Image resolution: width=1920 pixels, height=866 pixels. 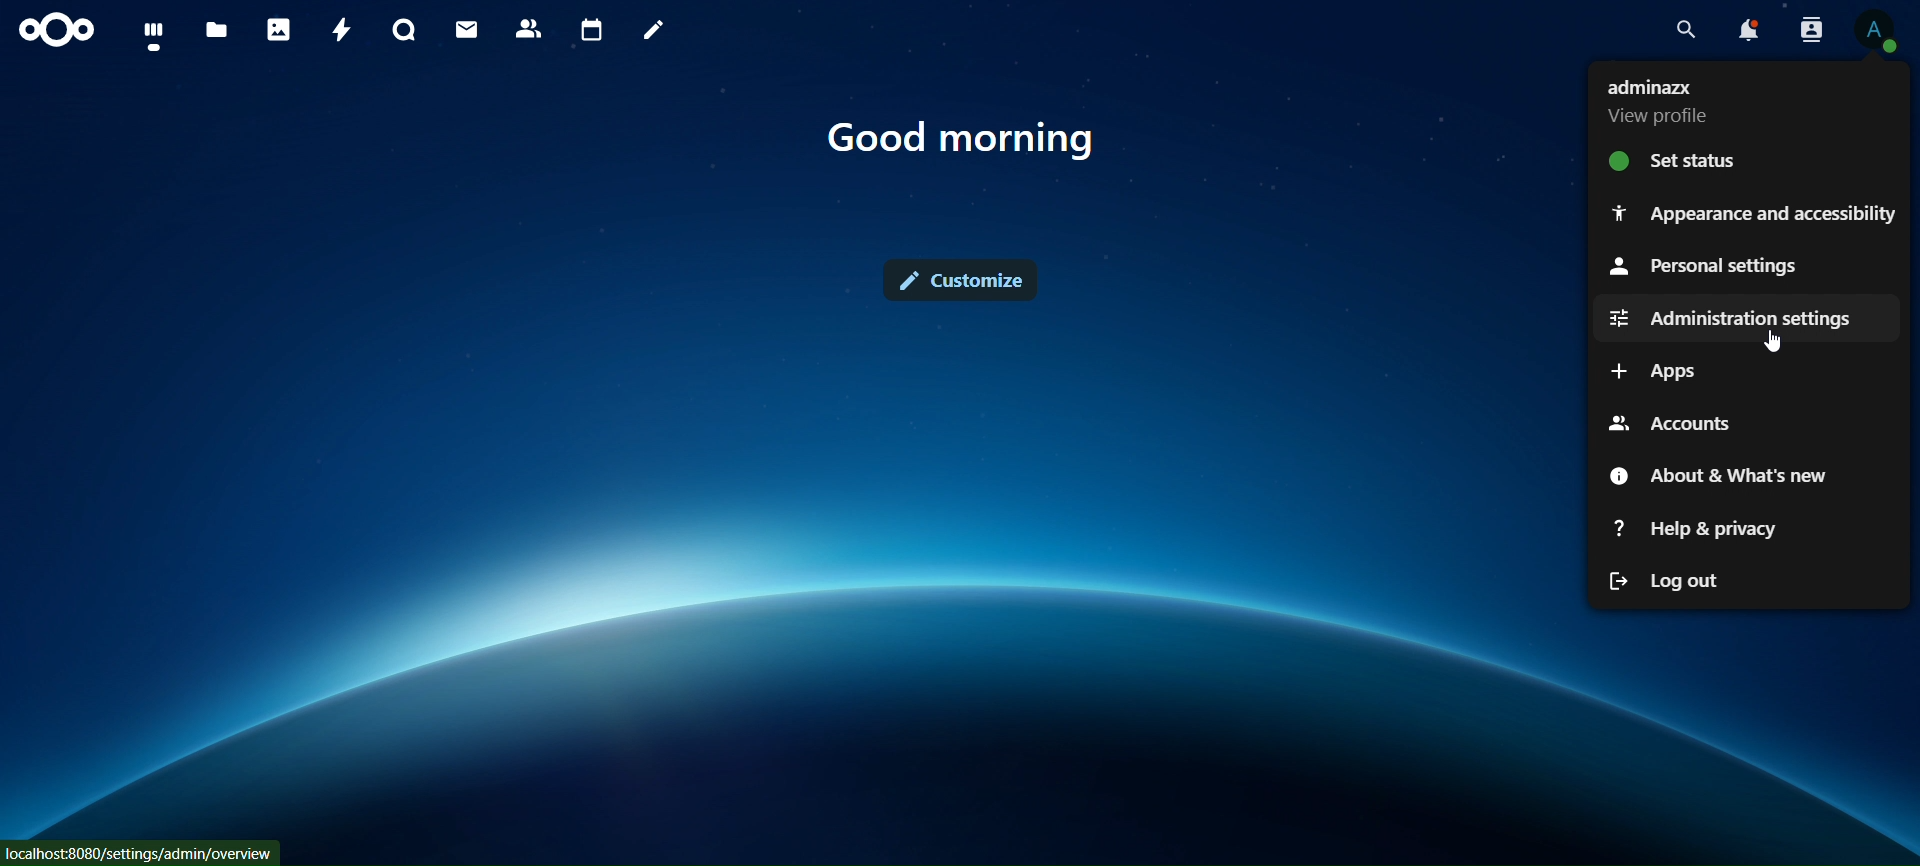 I want to click on set status, so click(x=1704, y=161).